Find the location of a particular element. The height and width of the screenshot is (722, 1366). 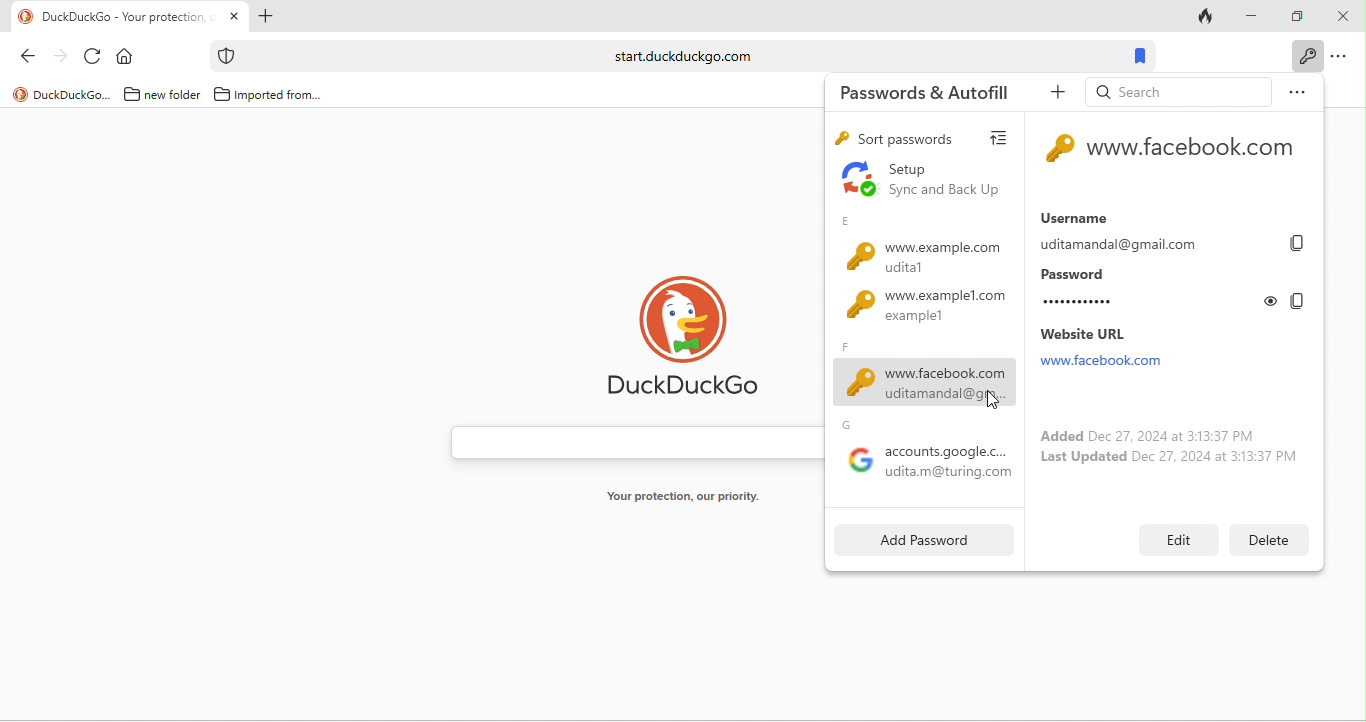

www.example1.com is located at coordinates (918, 312).